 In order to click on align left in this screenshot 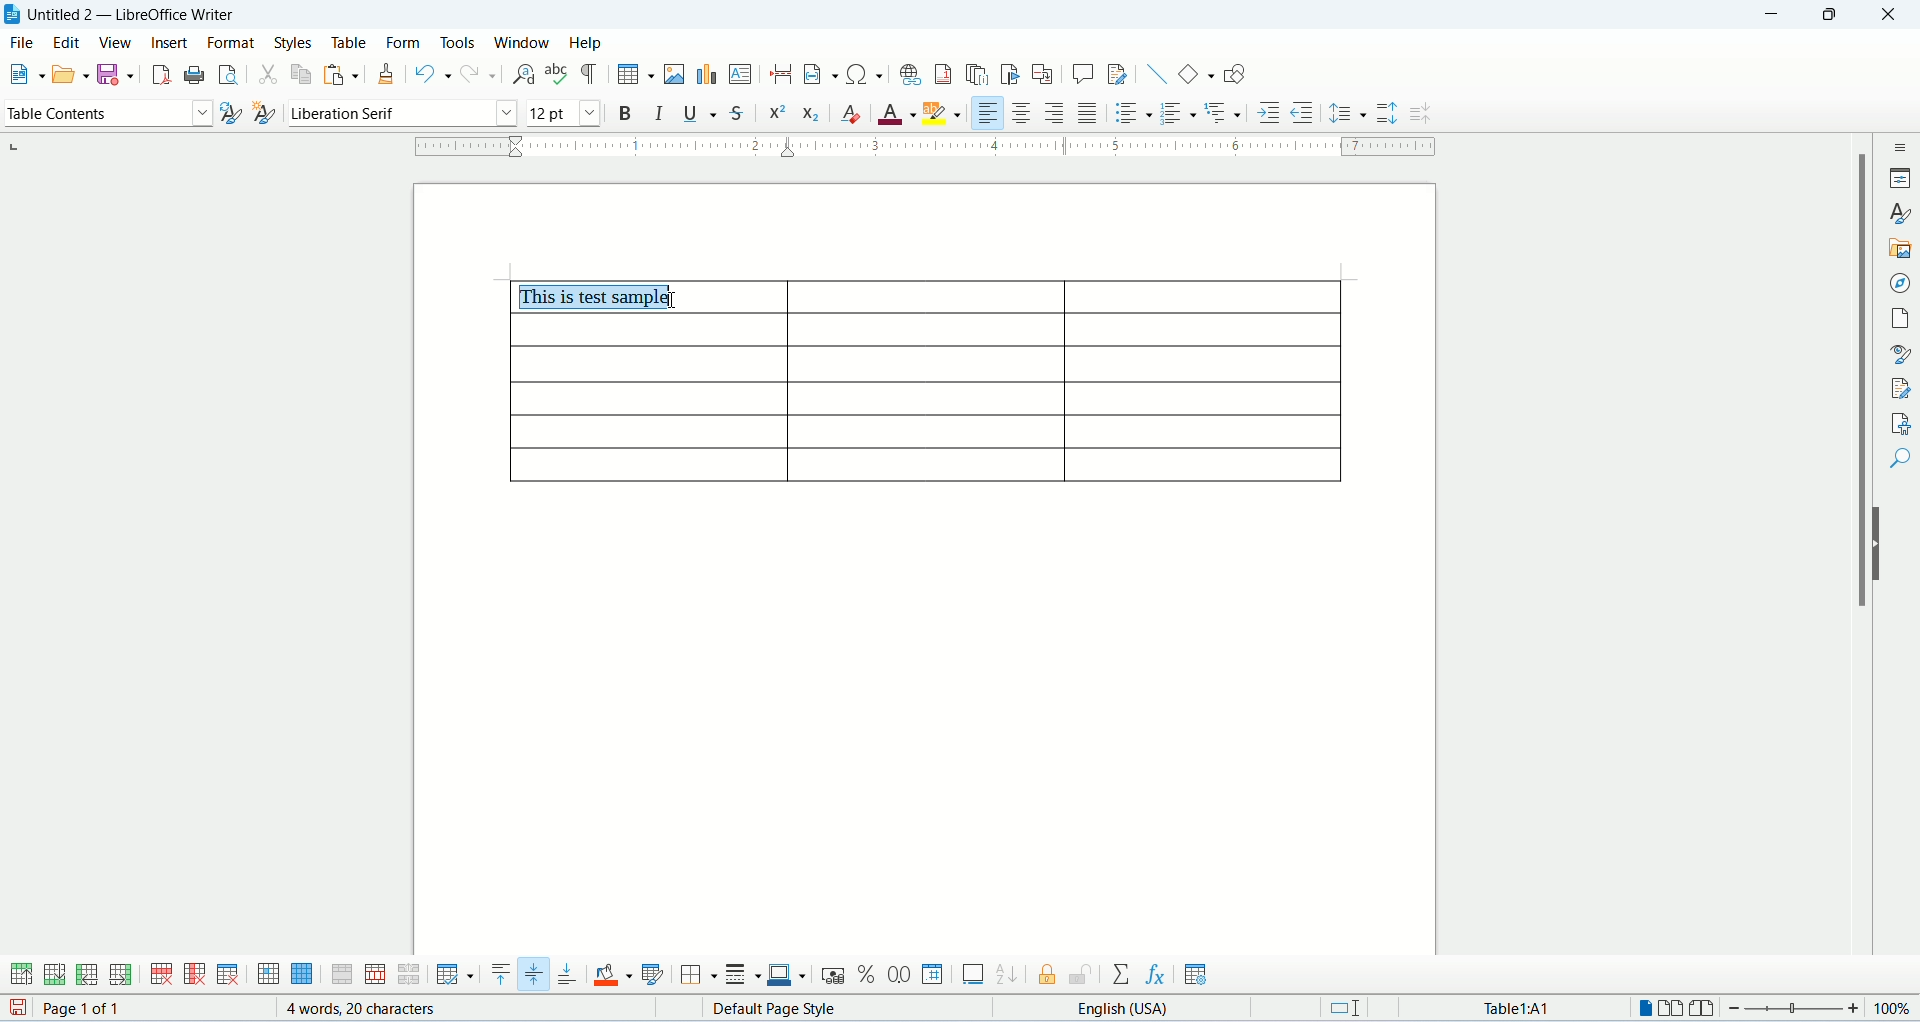, I will do `click(991, 113)`.